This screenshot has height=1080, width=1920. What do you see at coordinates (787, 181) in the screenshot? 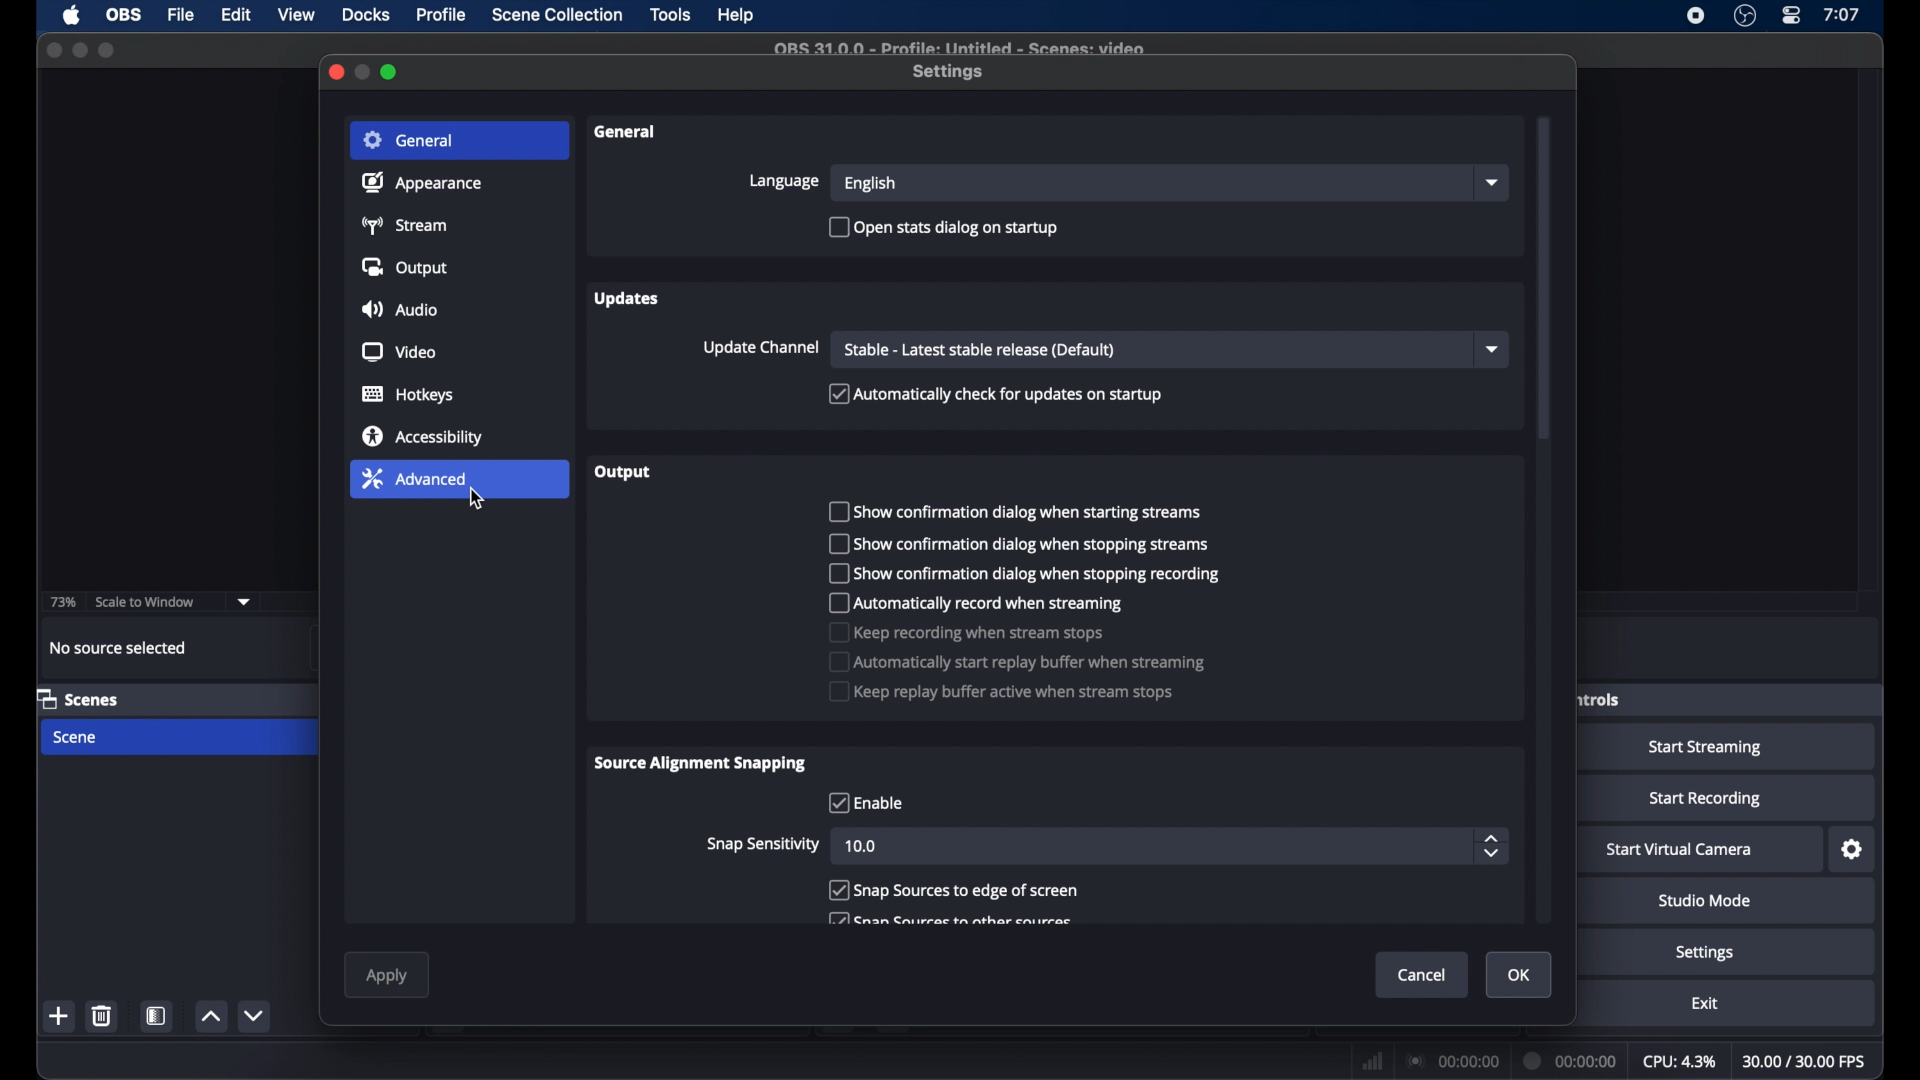
I see `language` at bounding box center [787, 181].